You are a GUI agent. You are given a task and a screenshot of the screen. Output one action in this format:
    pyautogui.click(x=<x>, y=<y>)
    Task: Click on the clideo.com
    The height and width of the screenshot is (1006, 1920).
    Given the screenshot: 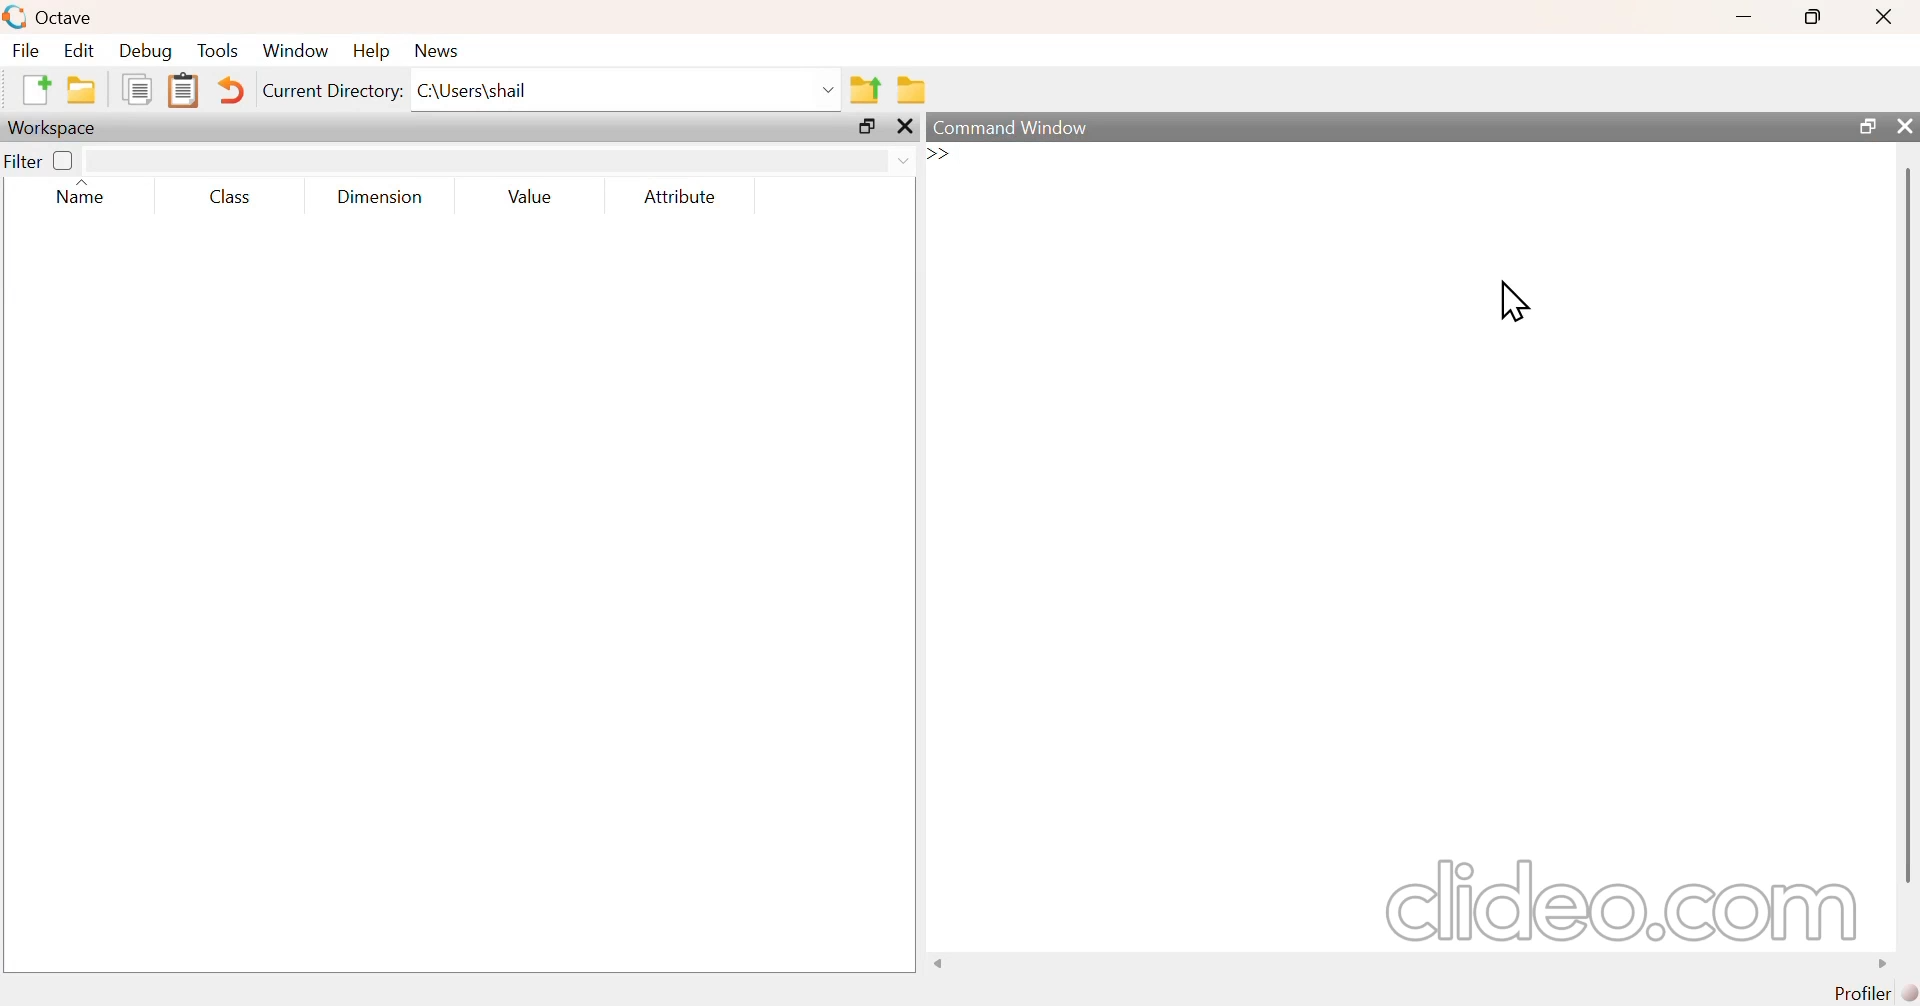 What is the action you would take?
    pyautogui.click(x=1611, y=901)
    